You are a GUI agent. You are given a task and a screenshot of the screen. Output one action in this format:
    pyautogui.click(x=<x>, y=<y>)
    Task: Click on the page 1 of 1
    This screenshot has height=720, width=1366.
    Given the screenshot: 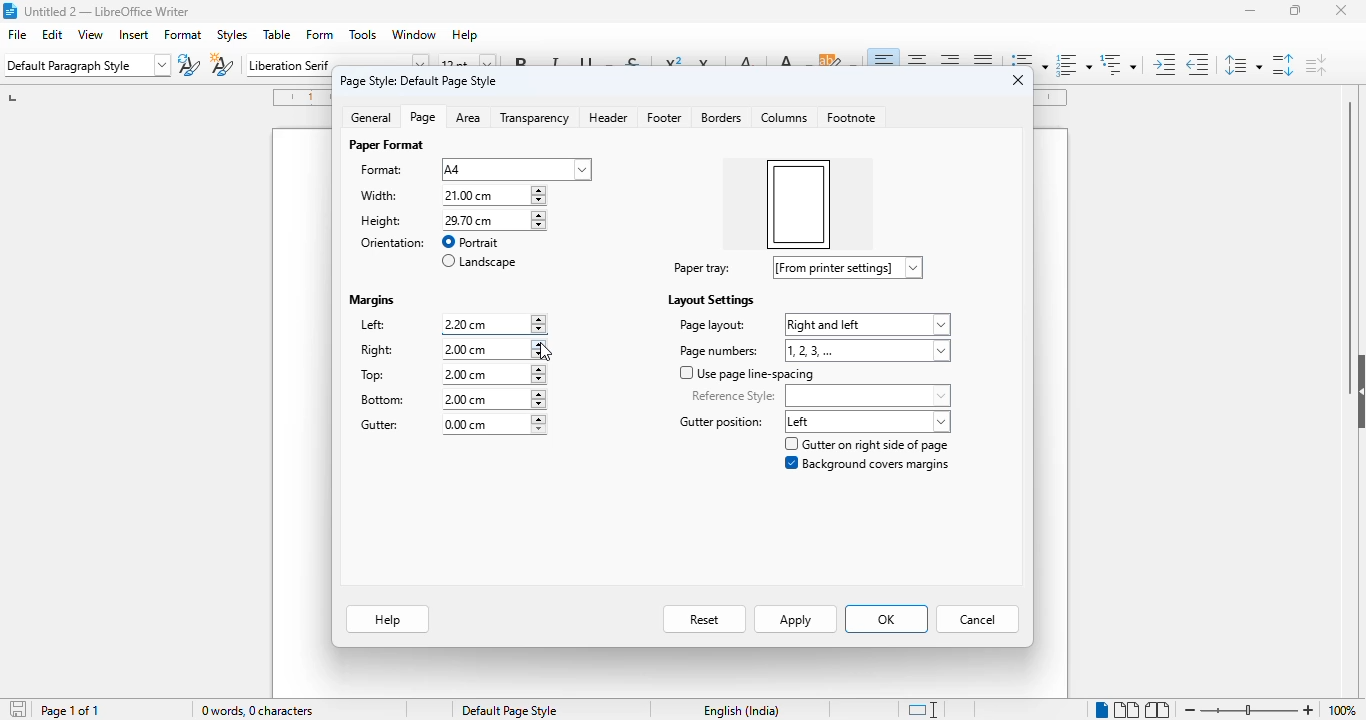 What is the action you would take?
    pyautogui.click(x=70, y=710)
    